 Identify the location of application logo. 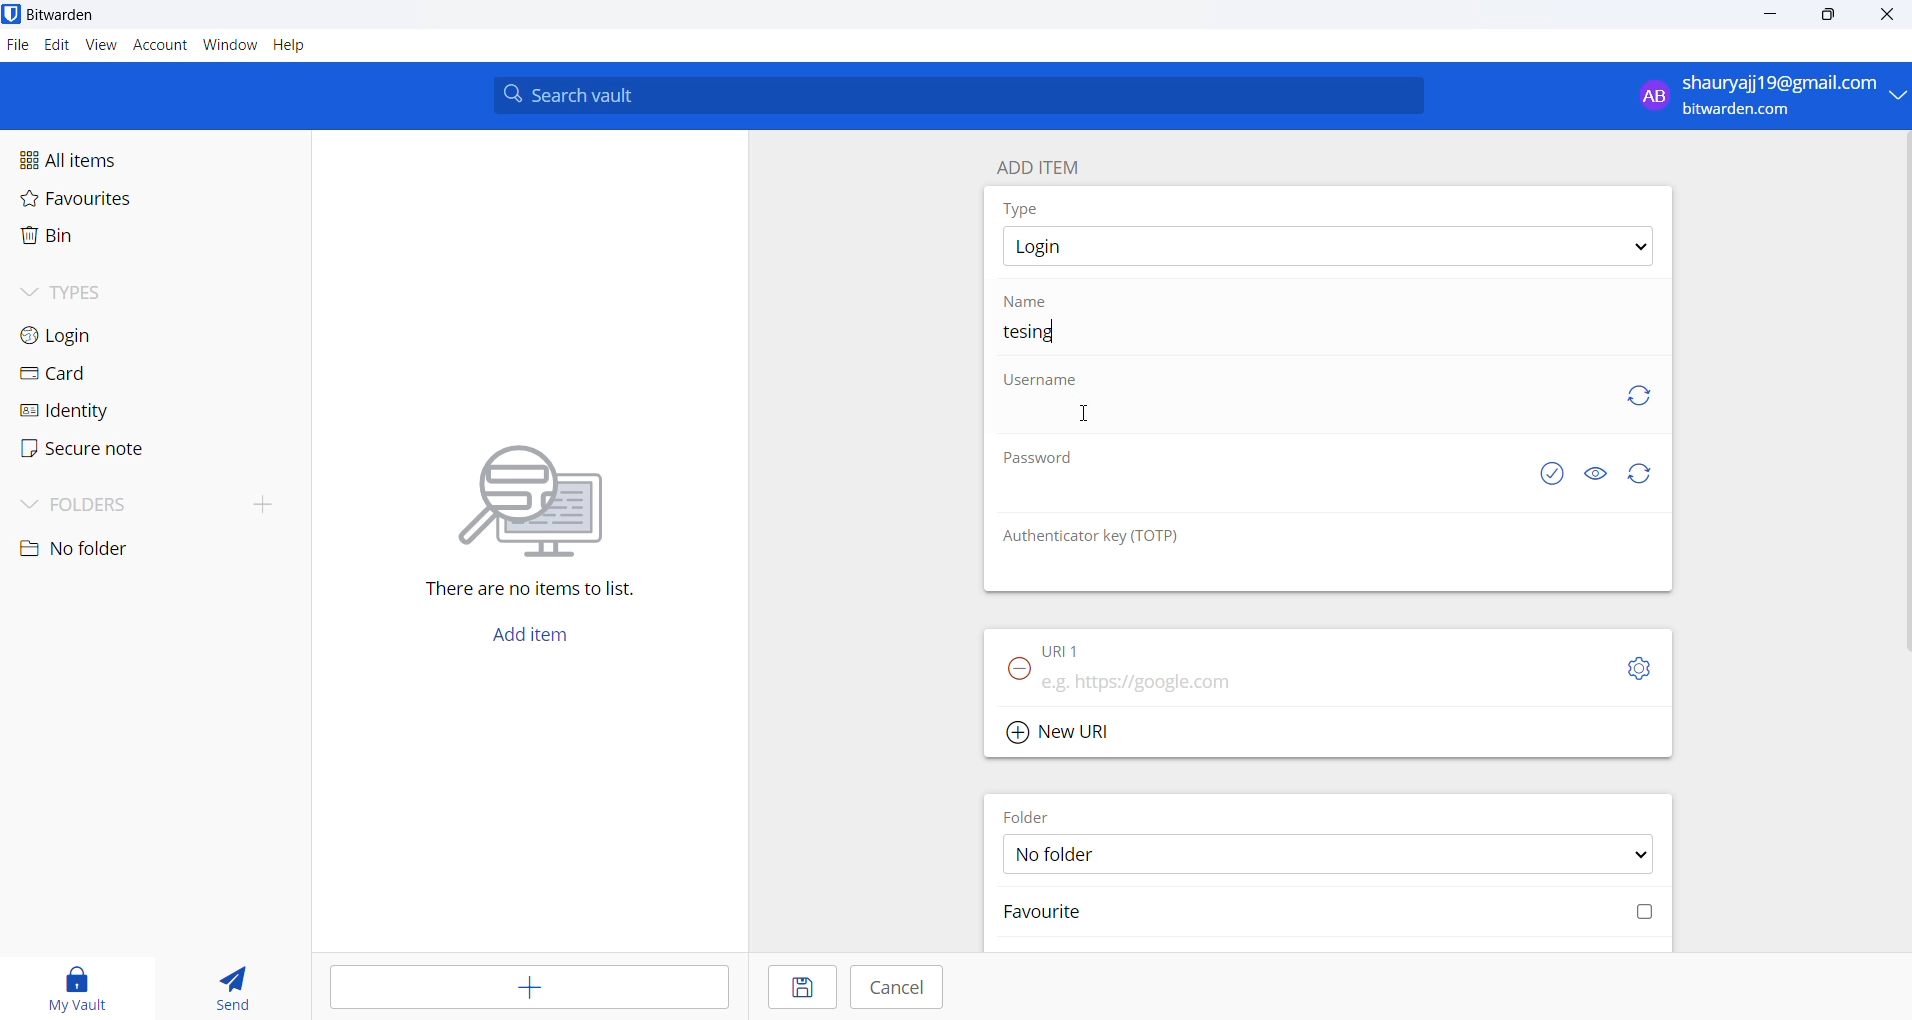
(13, 14).